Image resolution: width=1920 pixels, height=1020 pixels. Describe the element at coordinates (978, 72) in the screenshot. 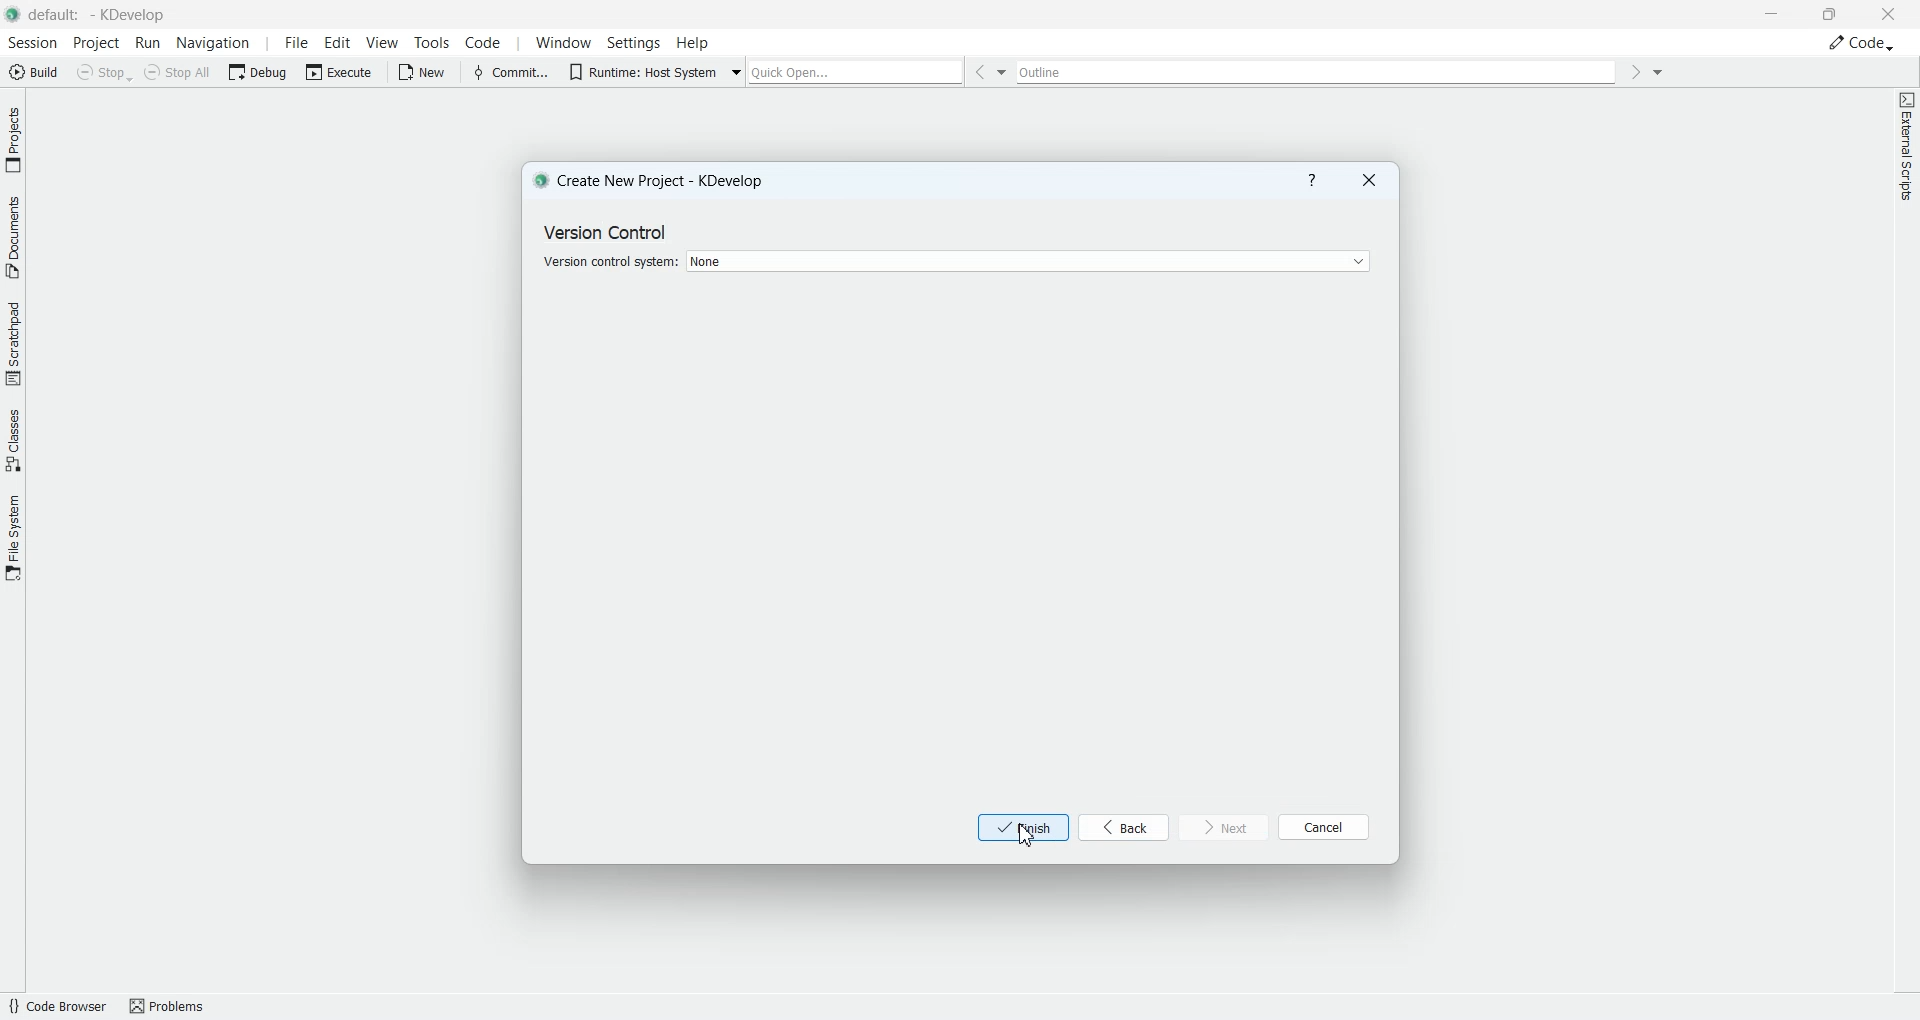

I see `Go back` at that location.